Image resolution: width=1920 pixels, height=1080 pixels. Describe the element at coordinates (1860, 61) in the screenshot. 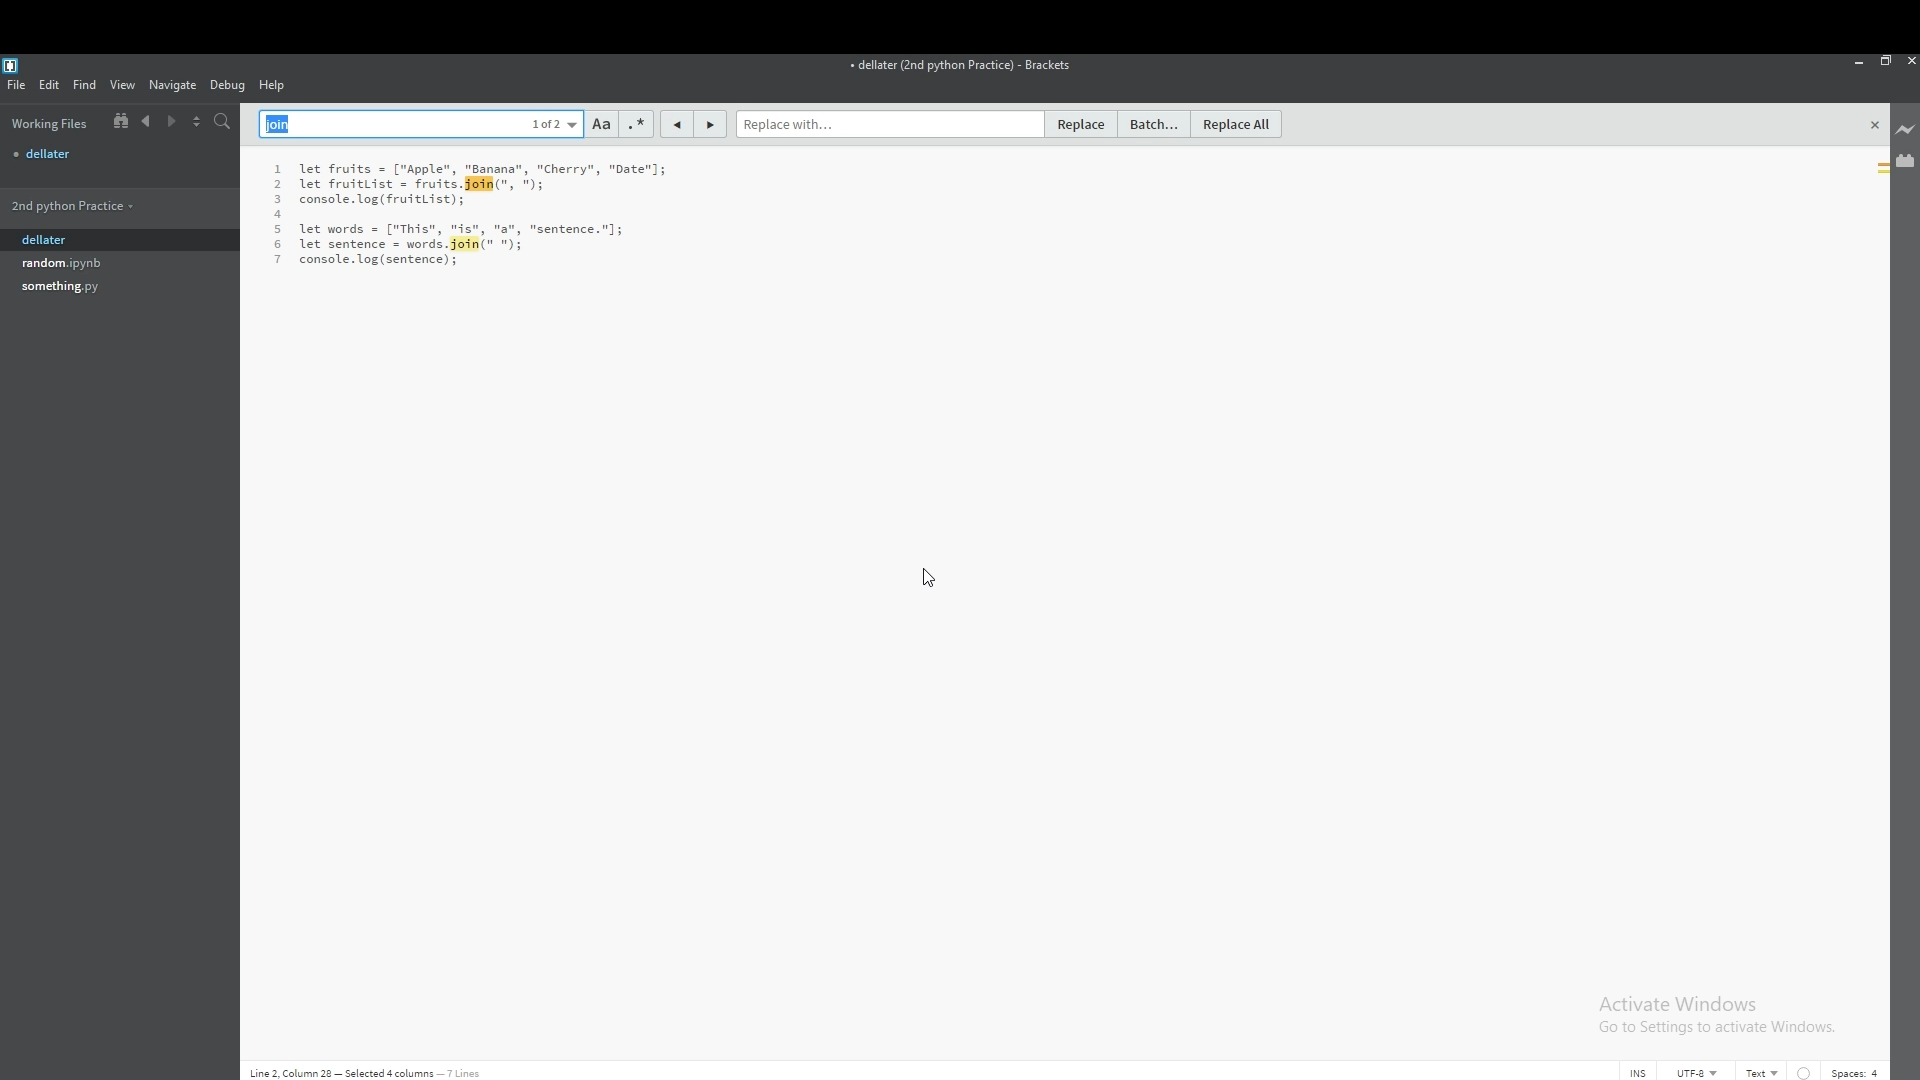

I see `minimize` at that location.